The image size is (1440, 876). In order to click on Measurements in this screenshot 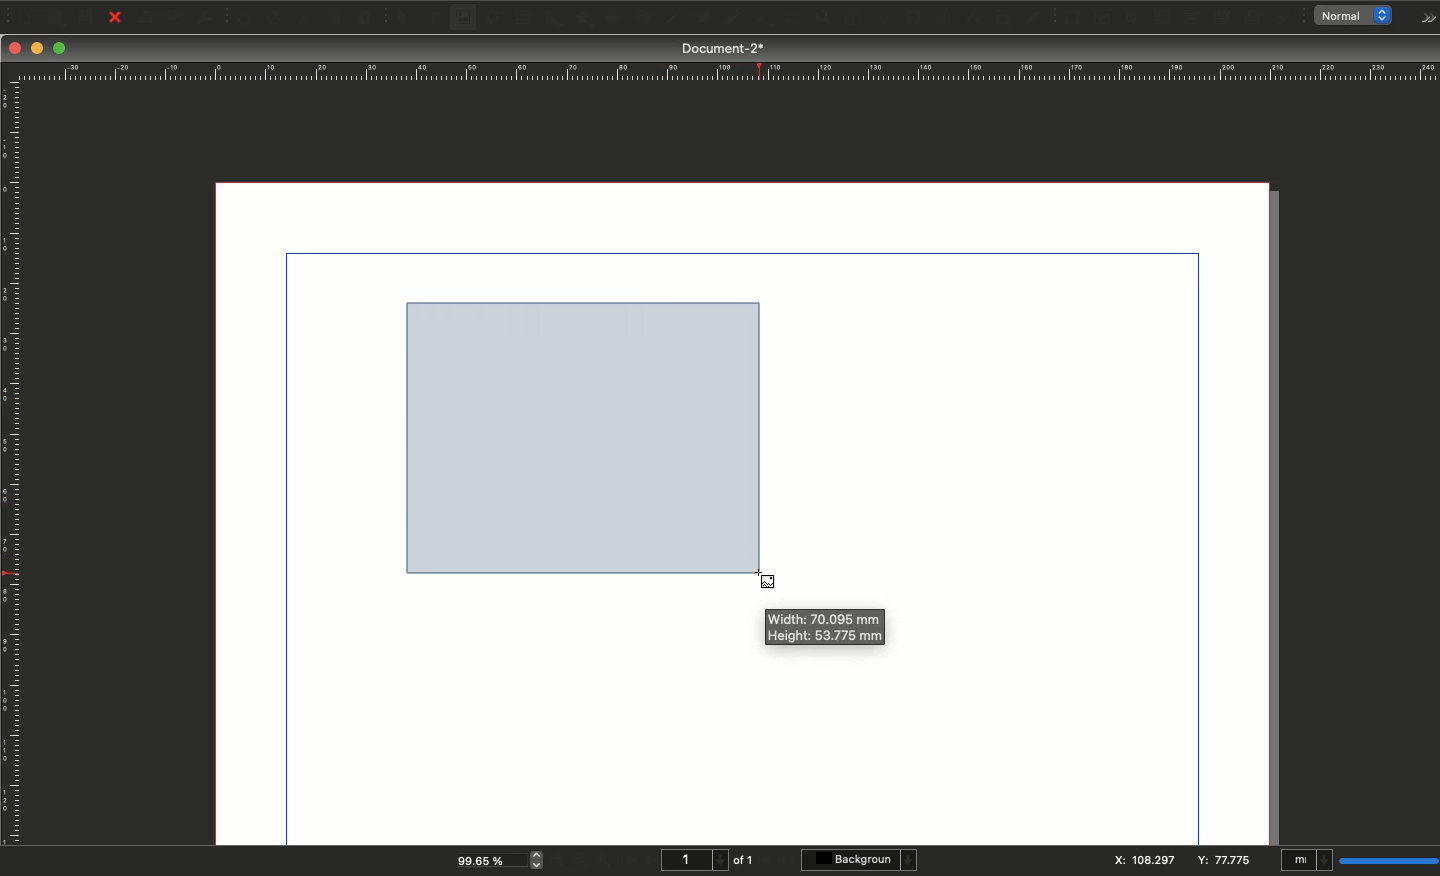, I will do `click(968, 18)`.